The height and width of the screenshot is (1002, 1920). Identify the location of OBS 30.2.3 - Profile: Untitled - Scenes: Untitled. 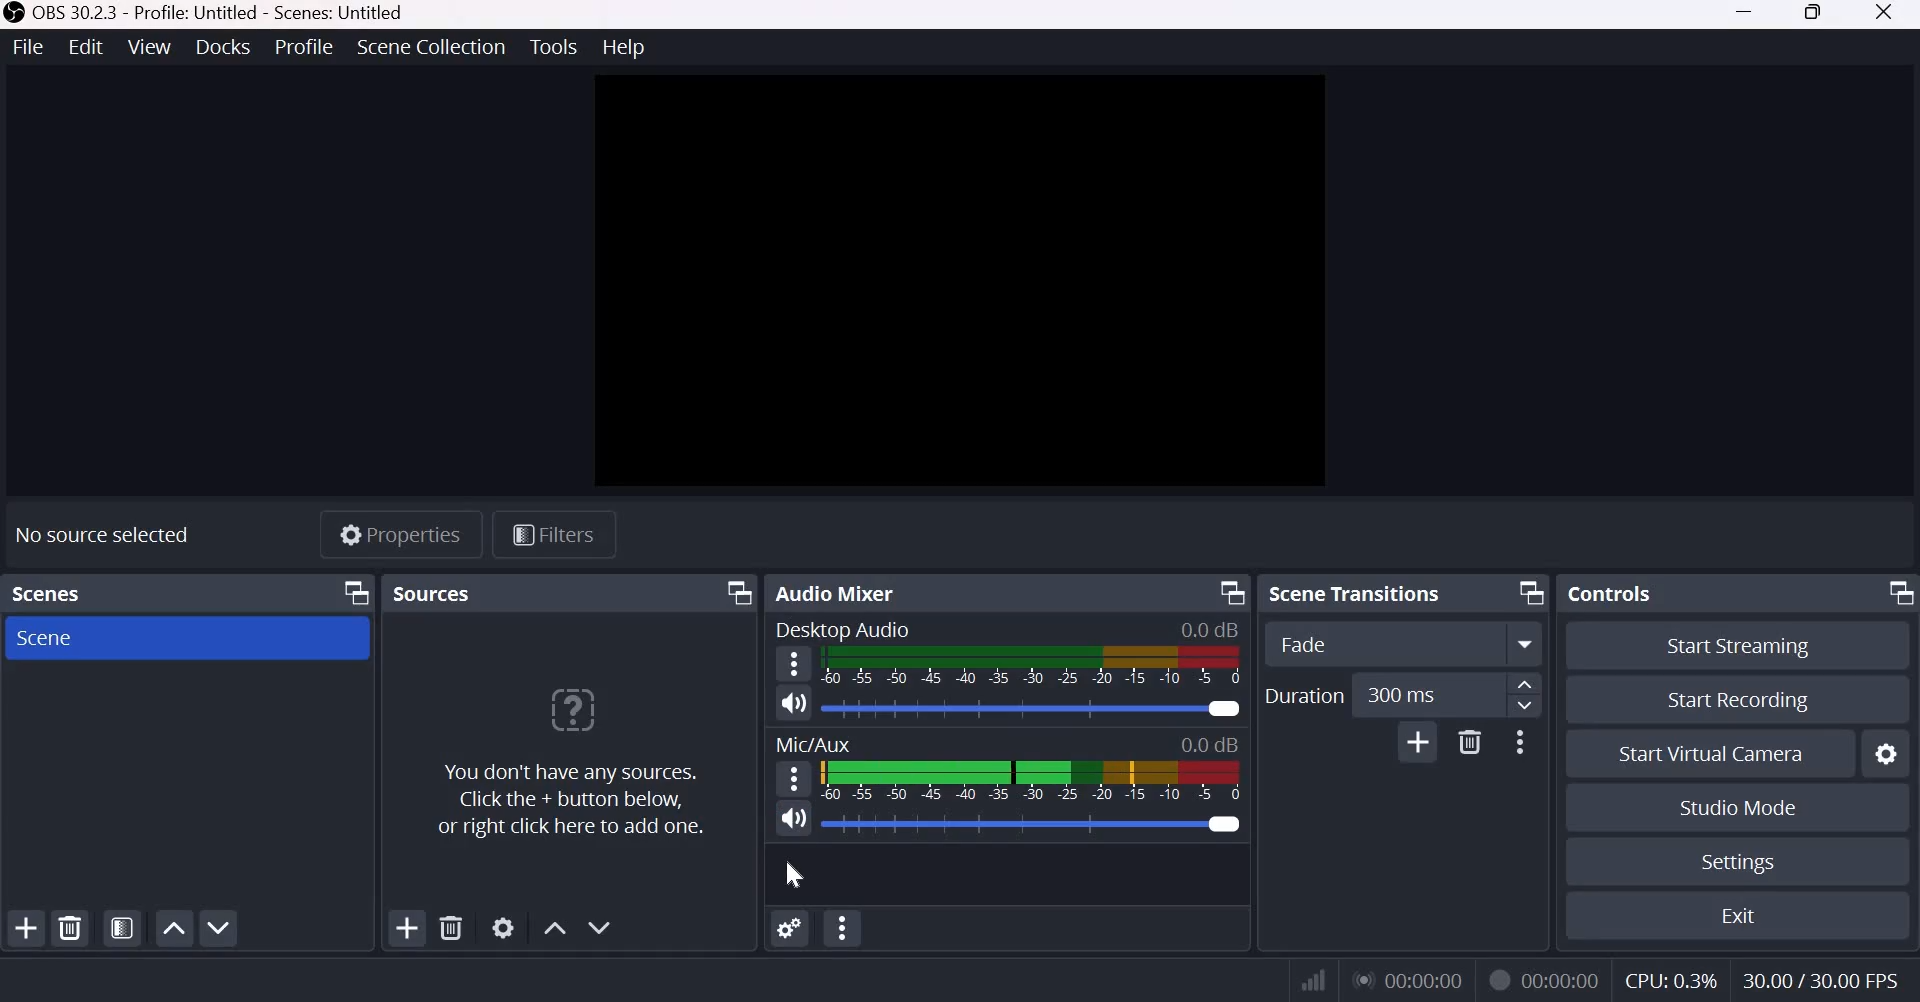
(210, 13).